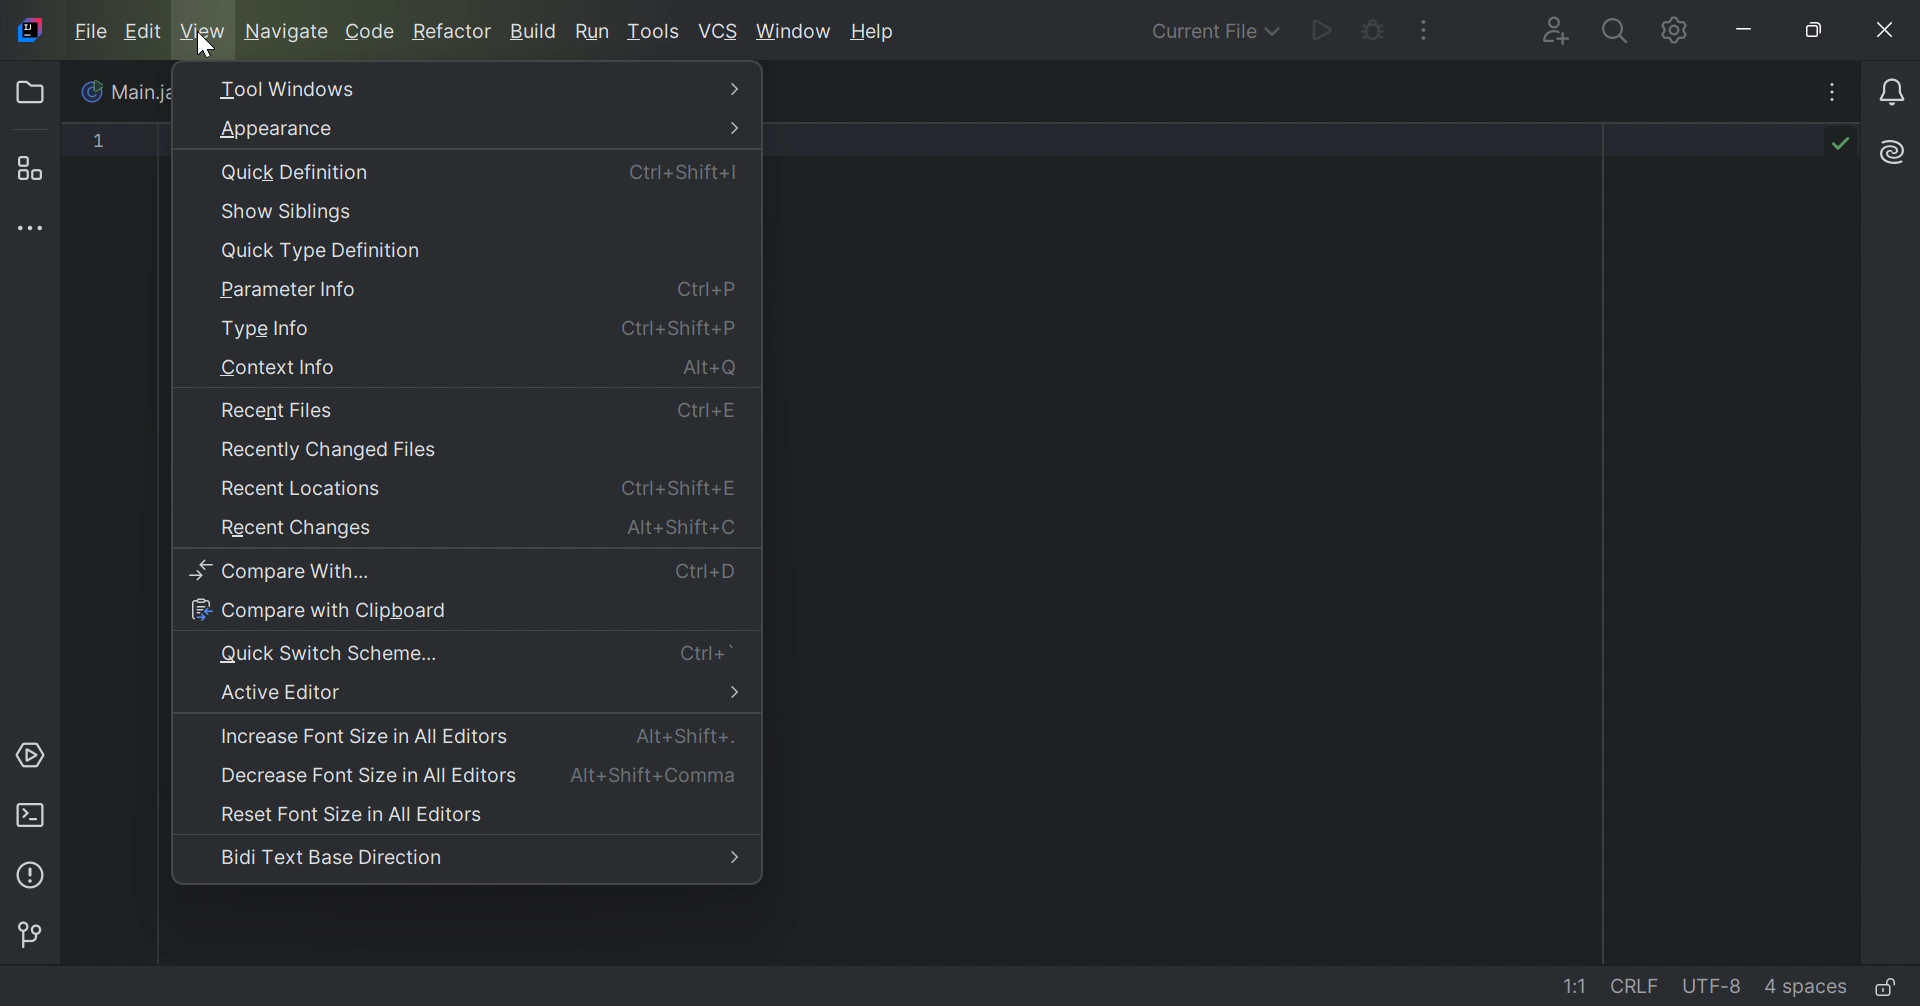 Image resolution: width=1920 pixels, height=1006 pixels. Describe the element at coordinates (364, 774) in the screenshot. I see `Decrease Font Size in All Editors` at that location.